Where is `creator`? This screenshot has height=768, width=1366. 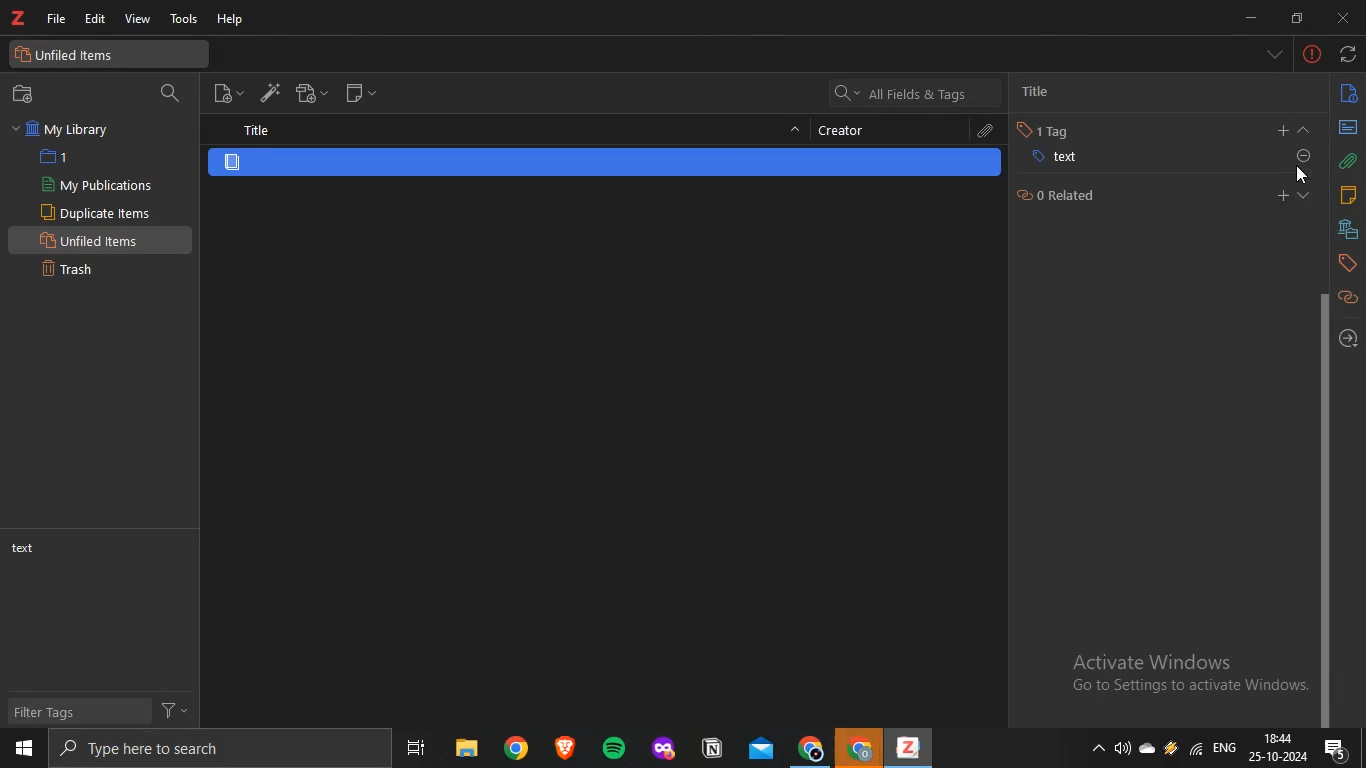
creator is located at coordinates (846, 131).